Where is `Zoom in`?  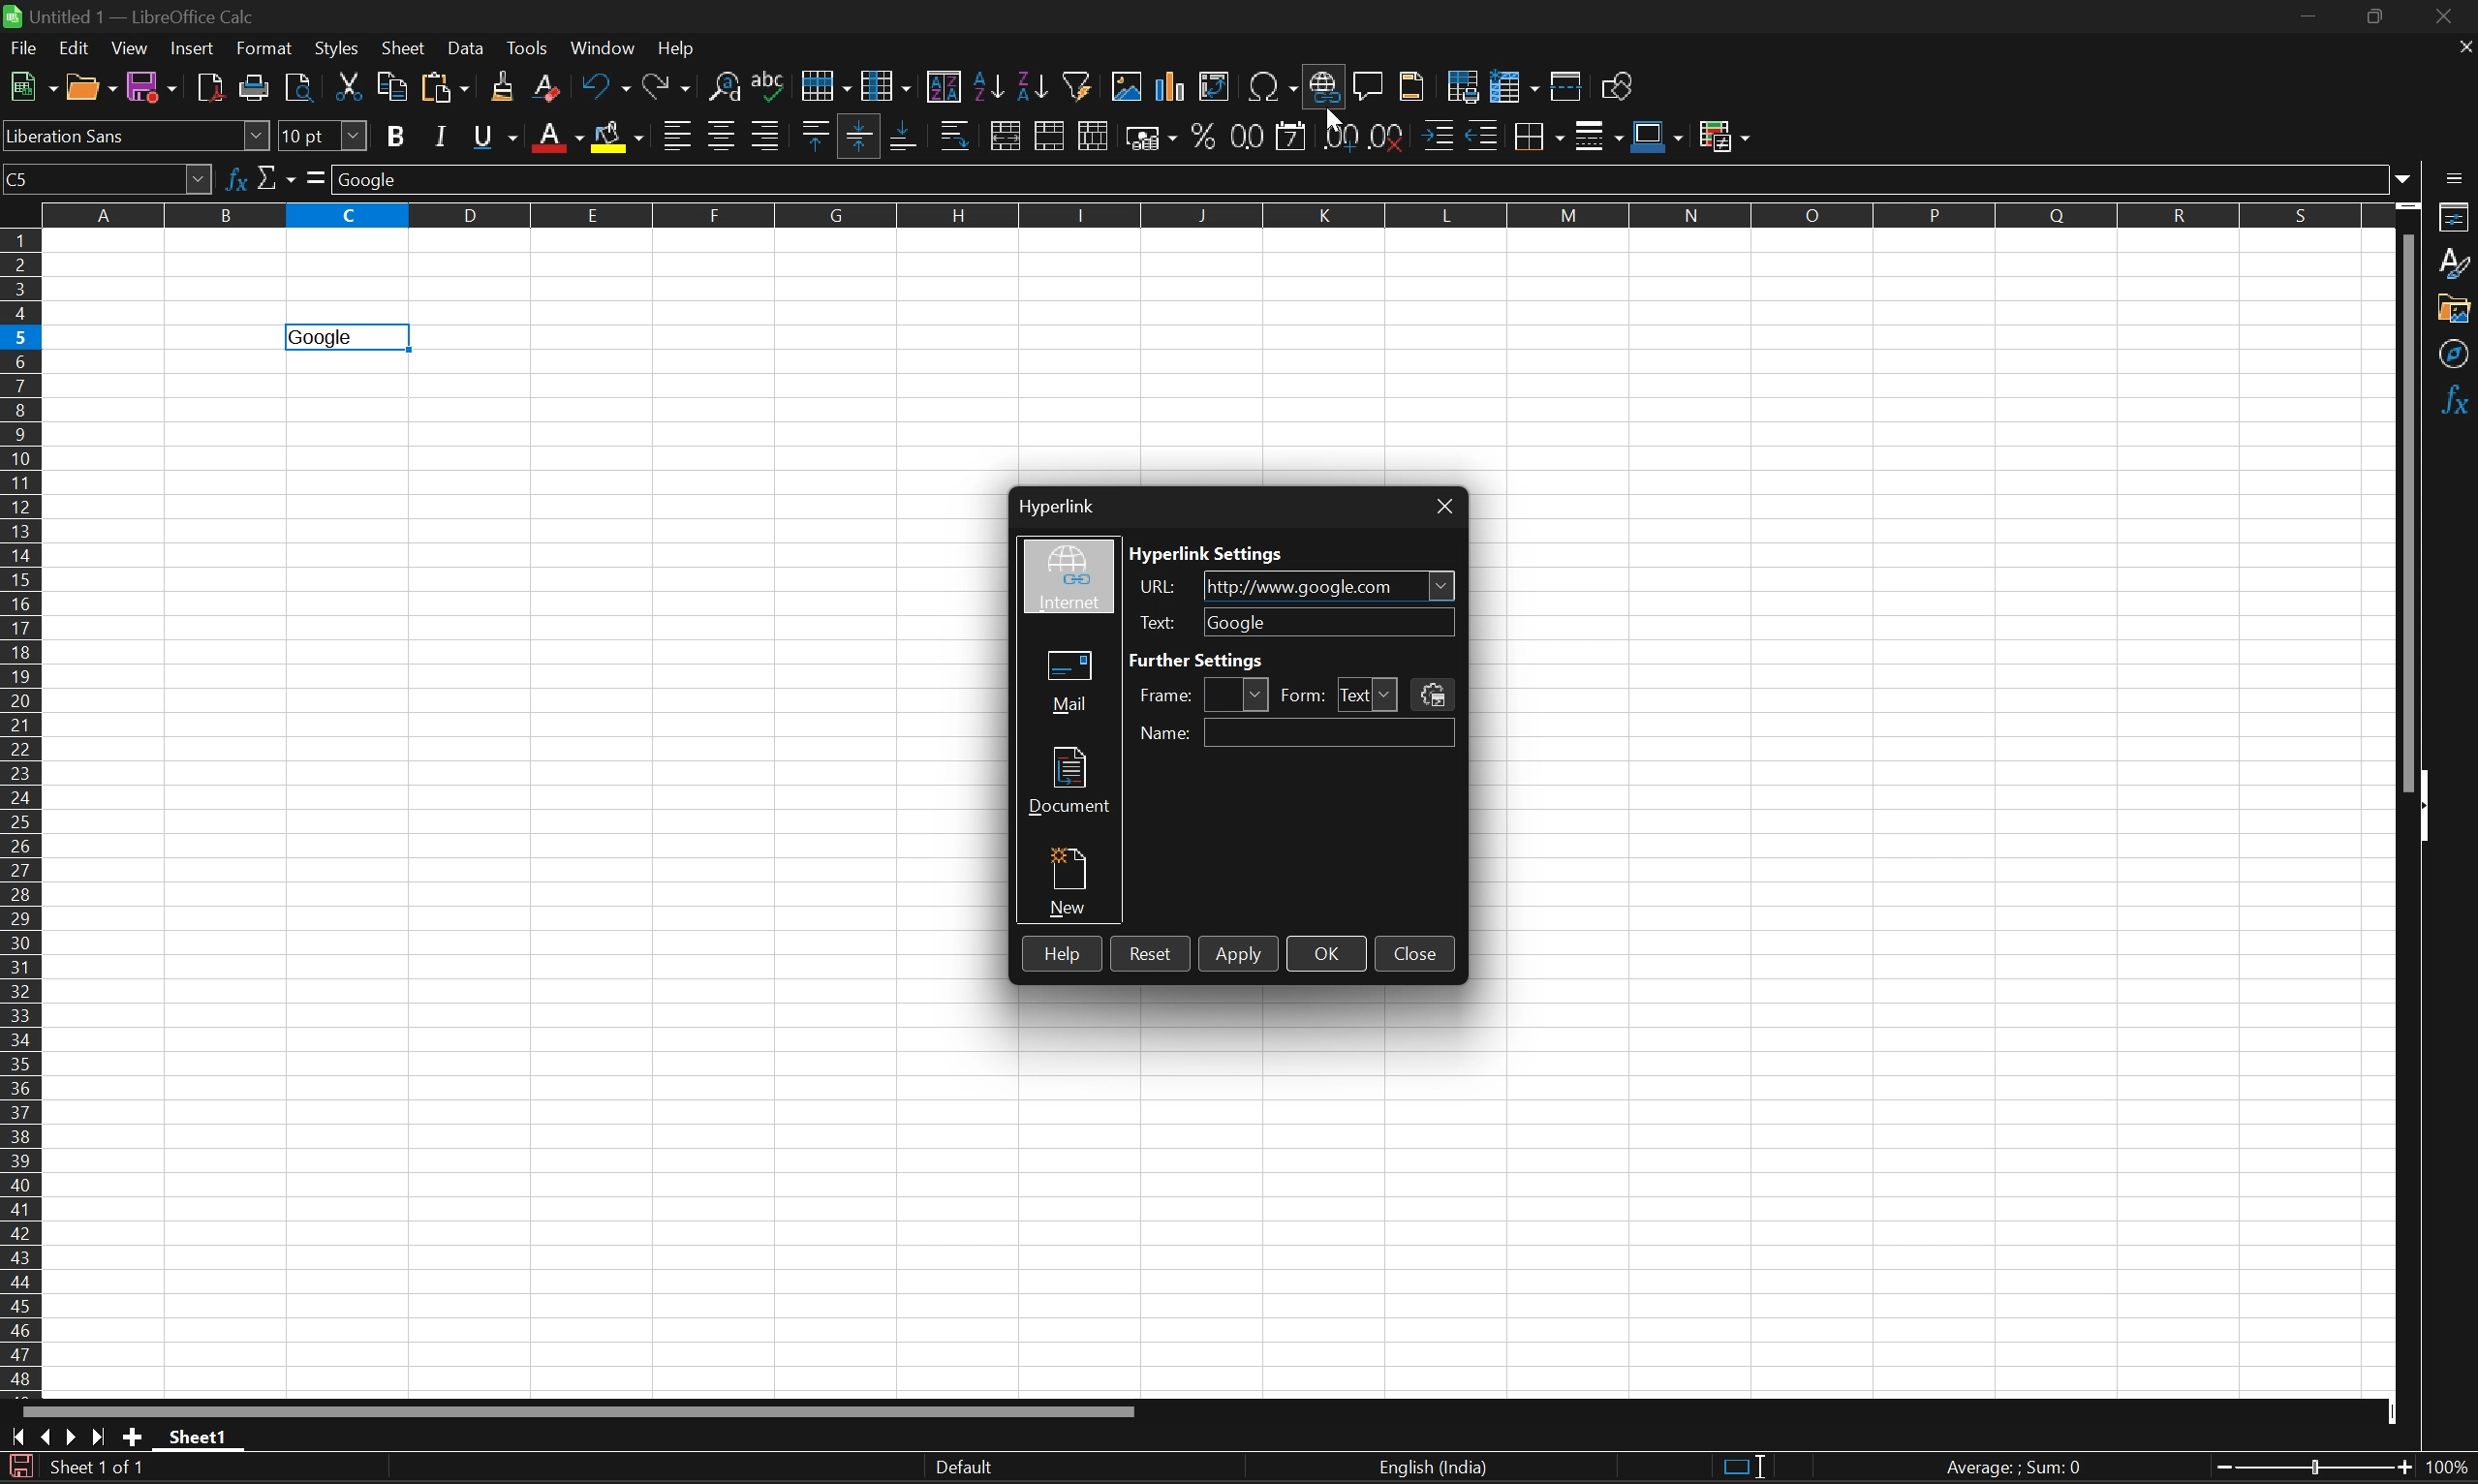
Zoom in is located at coordinates (2215, 1470).